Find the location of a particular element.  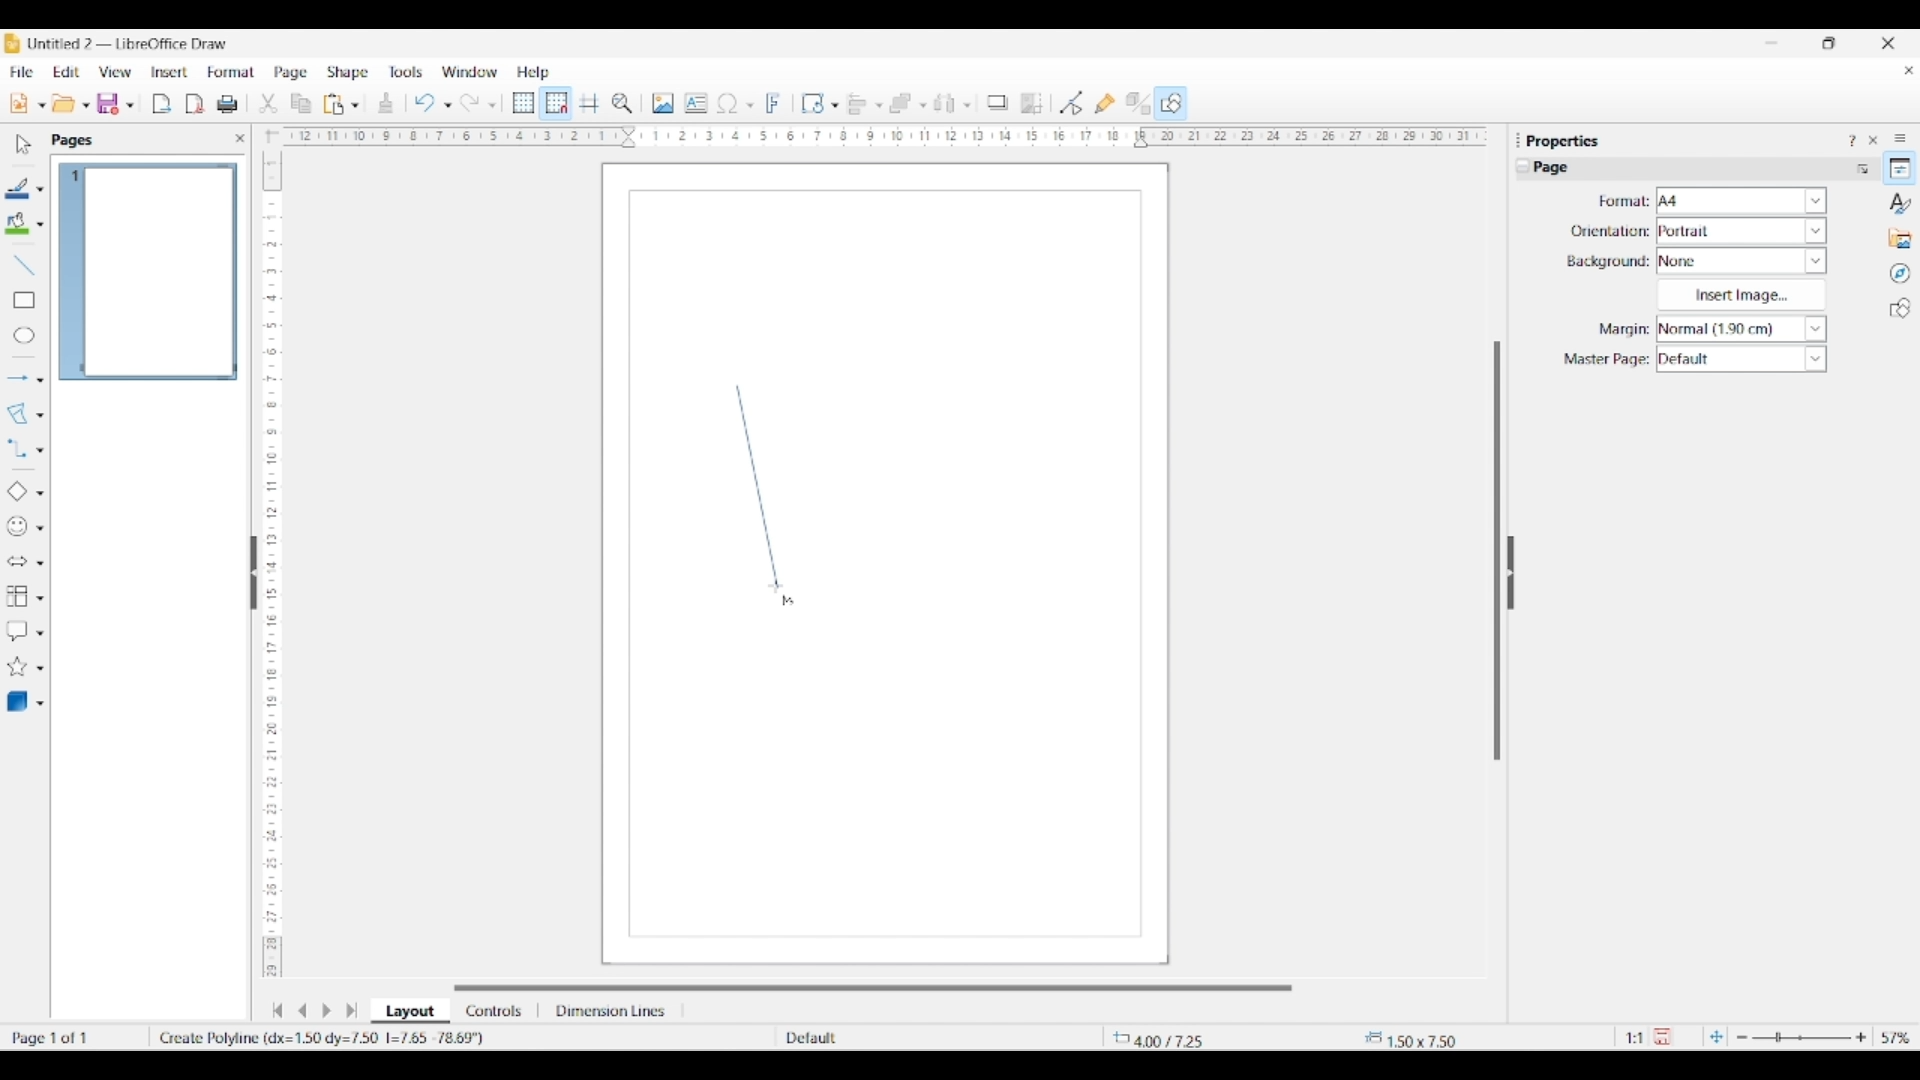

Insert text box is located at coordinates (696, 103).